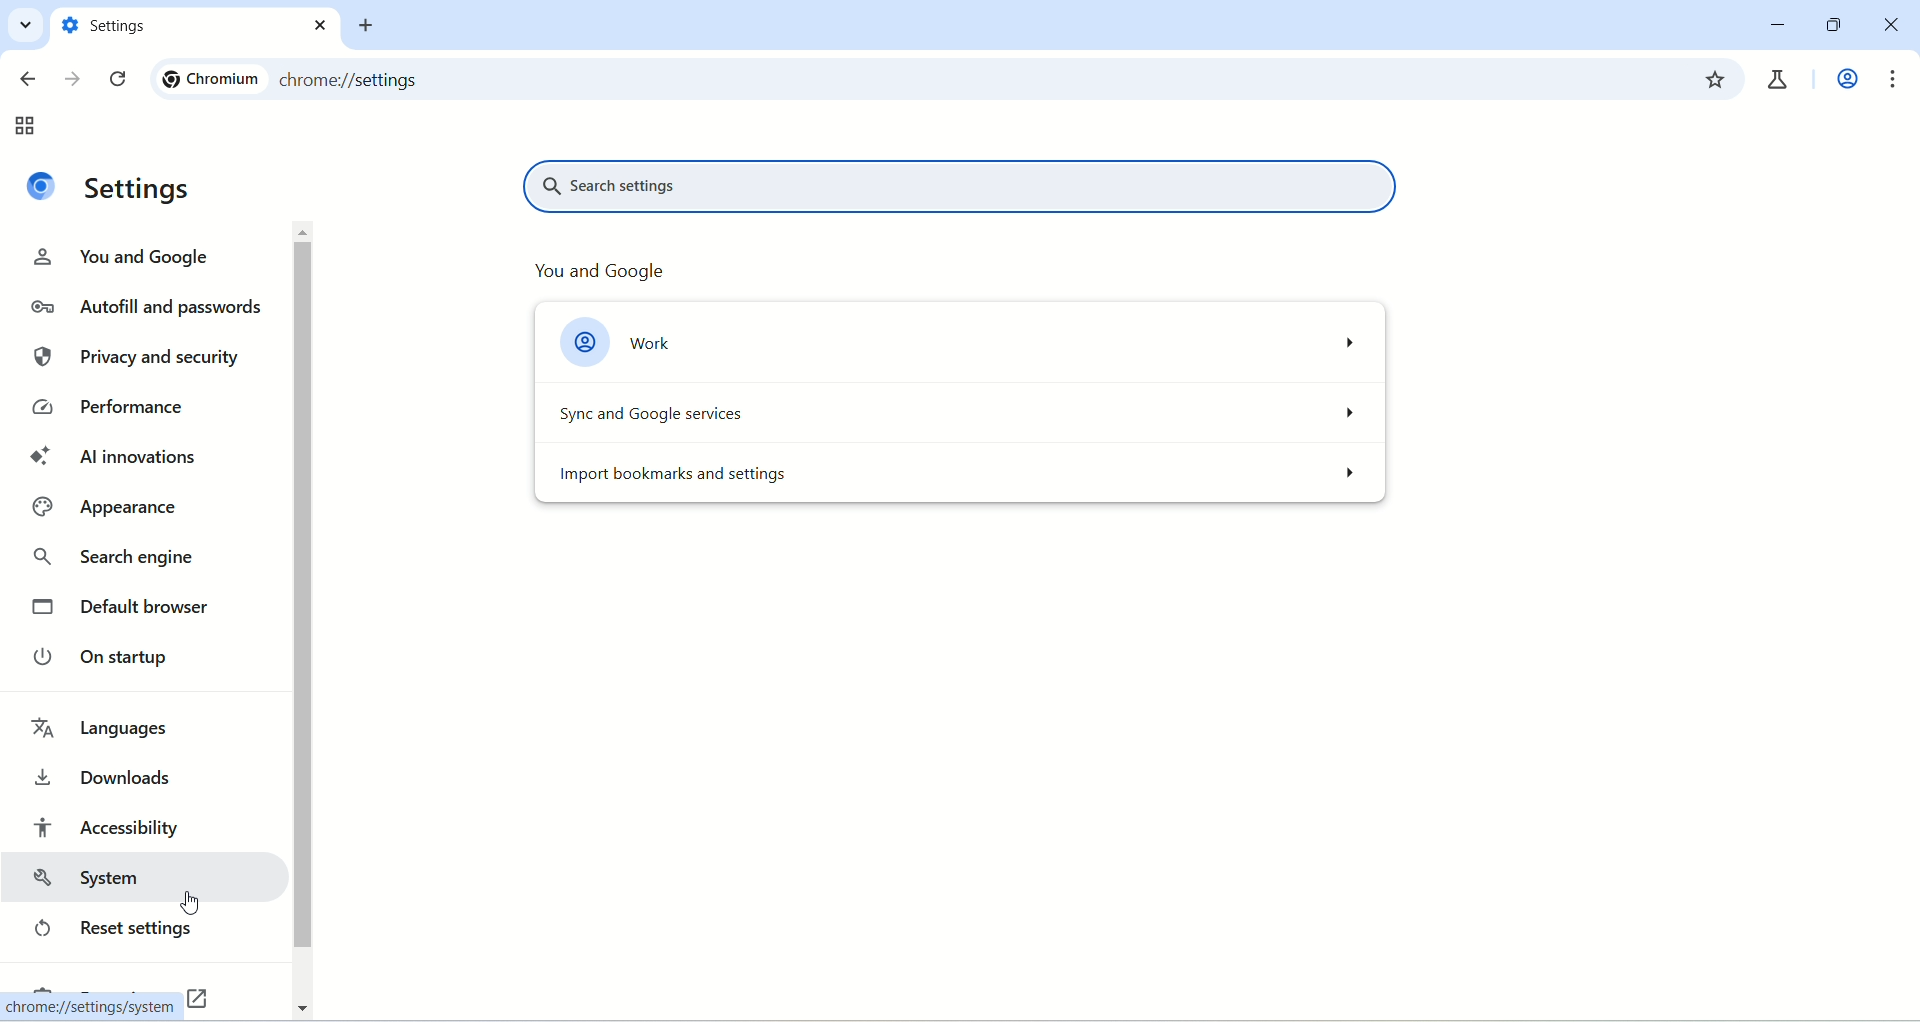 Image resolution: width=1920 pixels, height=1022 pixels. I want to click on bookmark this tab, so click(1717, 77).